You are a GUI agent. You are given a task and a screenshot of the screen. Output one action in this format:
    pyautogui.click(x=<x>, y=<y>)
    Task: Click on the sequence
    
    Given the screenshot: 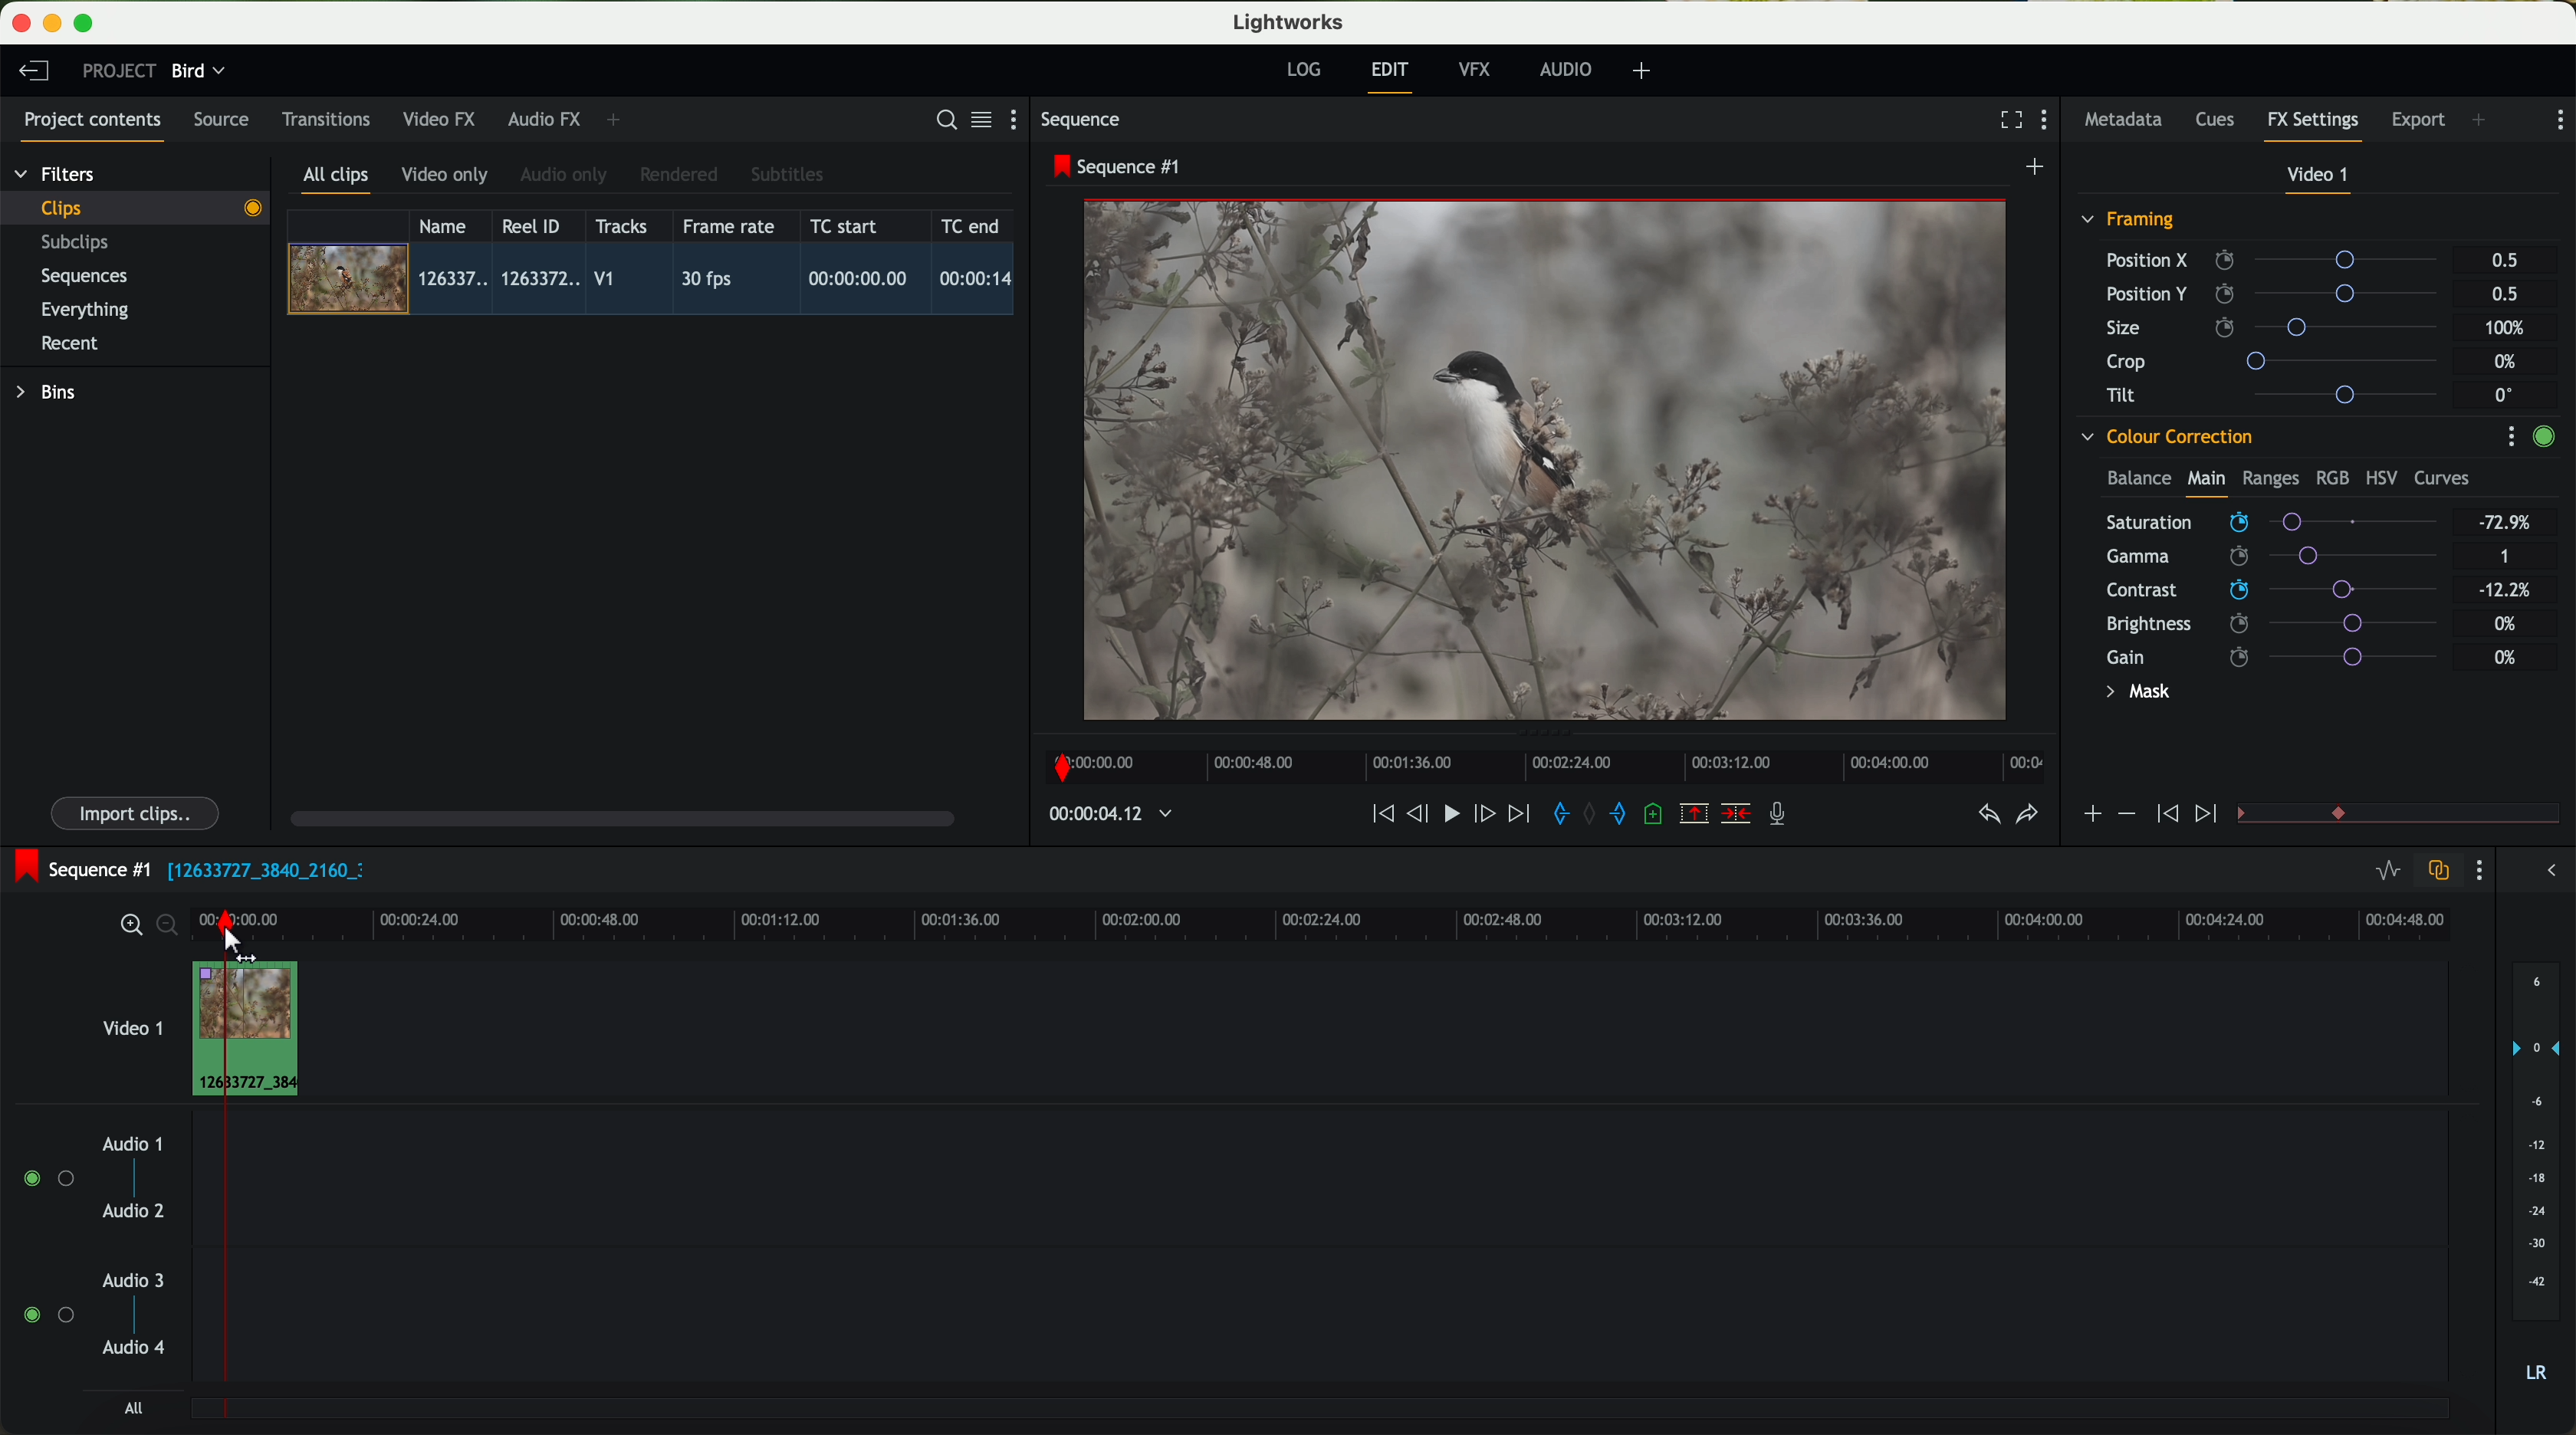 What is the action you would take?
    pyautogui.click(x=1081, y=120)
    